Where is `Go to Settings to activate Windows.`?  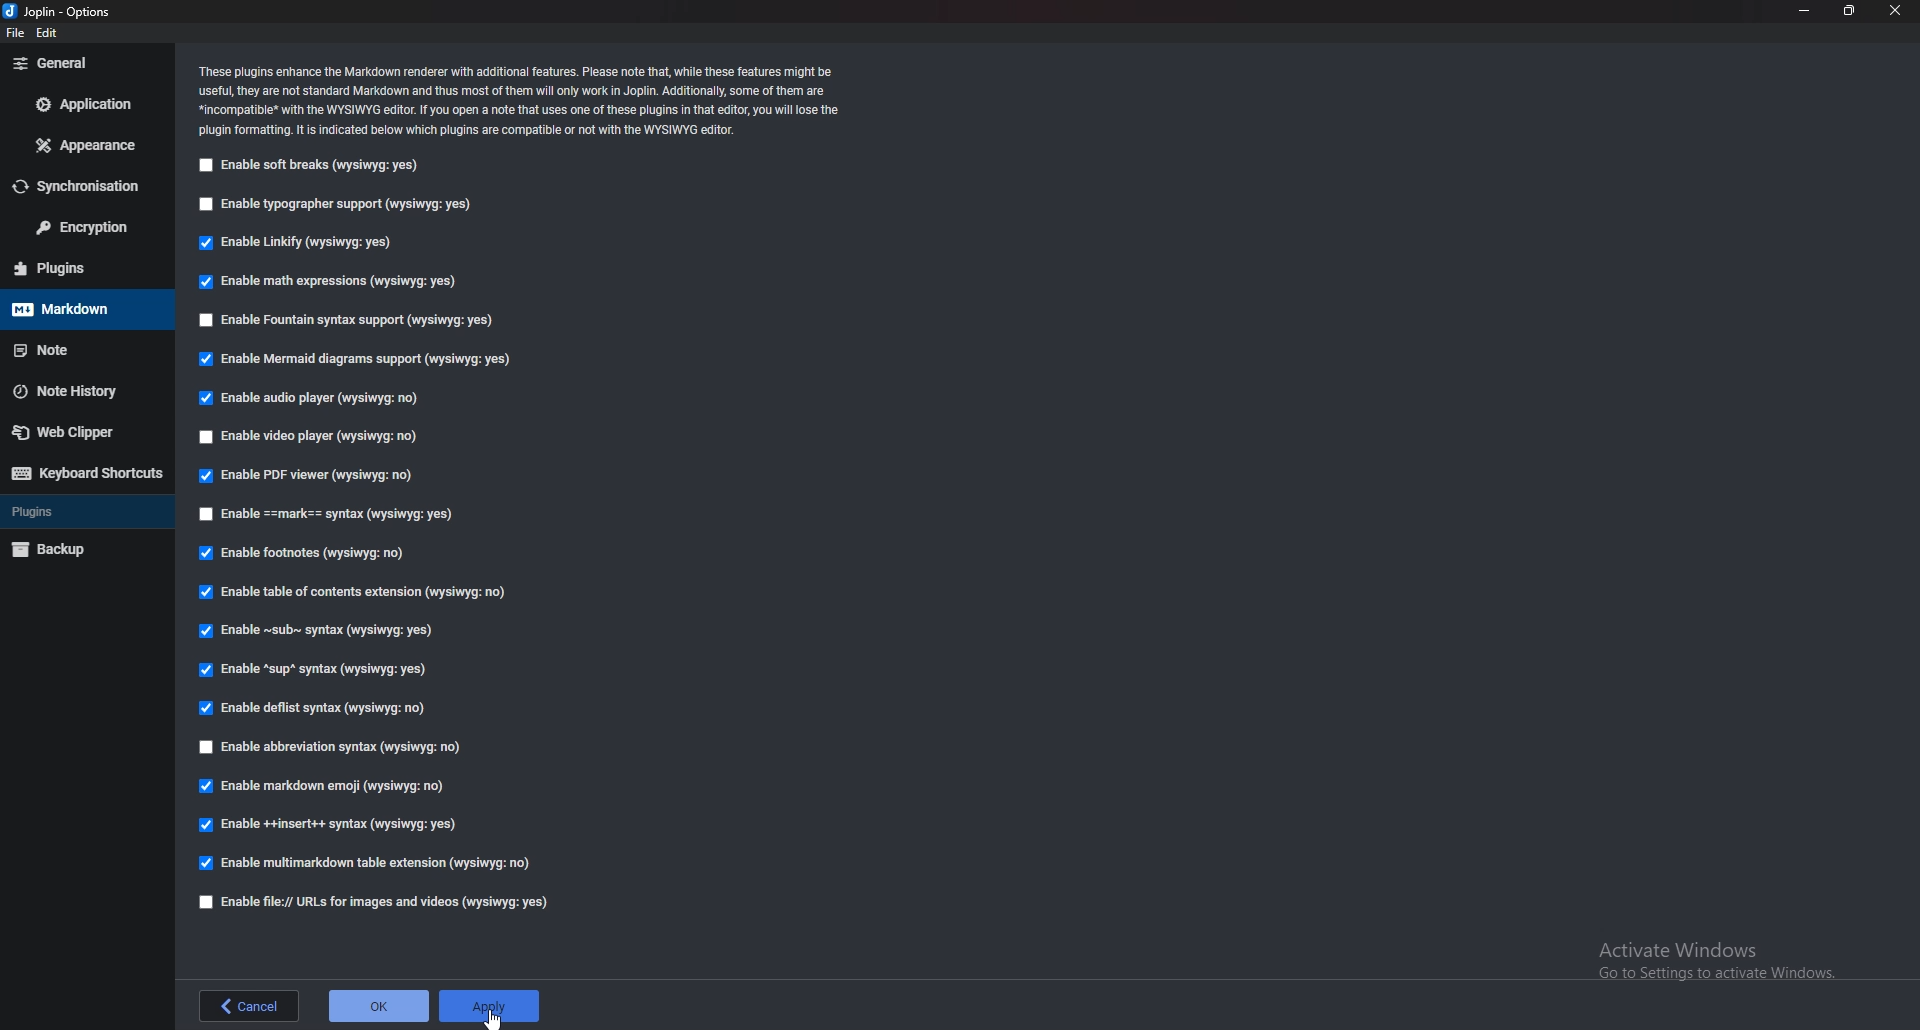
Go to Settings to activate Windows. is located at coordinates (1712, 976).